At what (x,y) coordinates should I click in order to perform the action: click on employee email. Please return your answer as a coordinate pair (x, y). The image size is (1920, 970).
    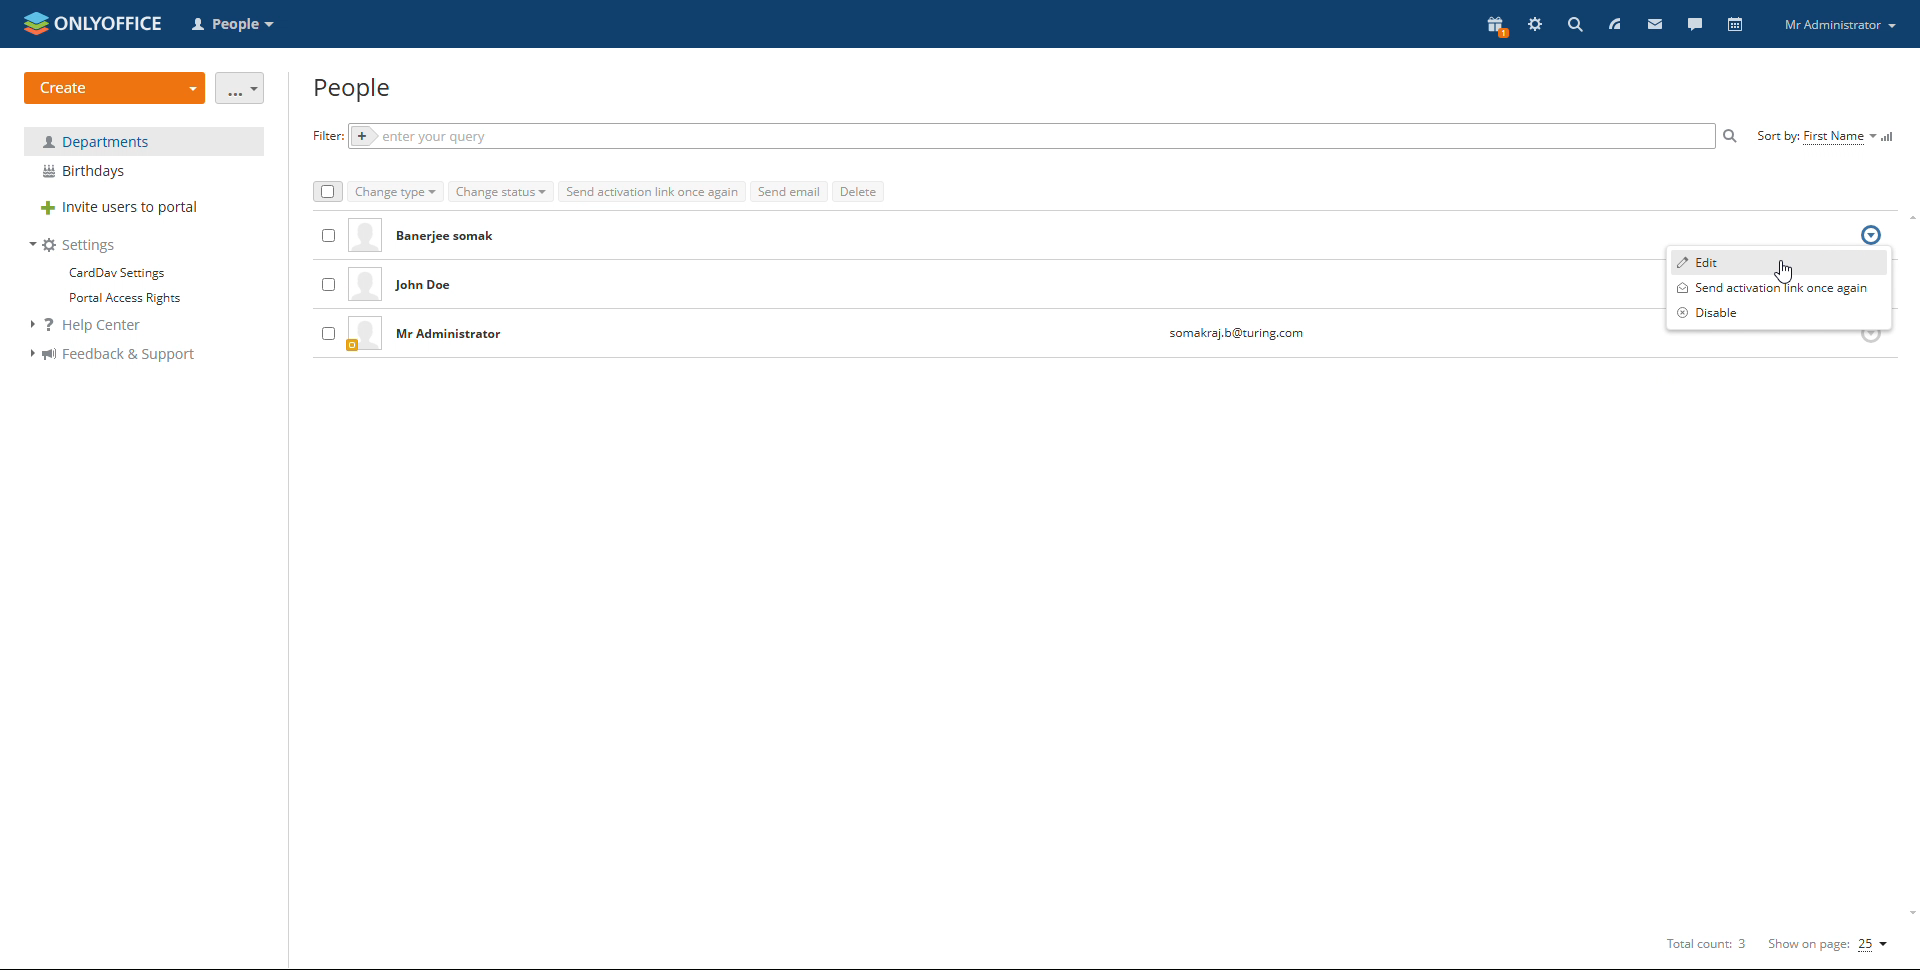
    Looking at the image, I should click on (1235, 335).